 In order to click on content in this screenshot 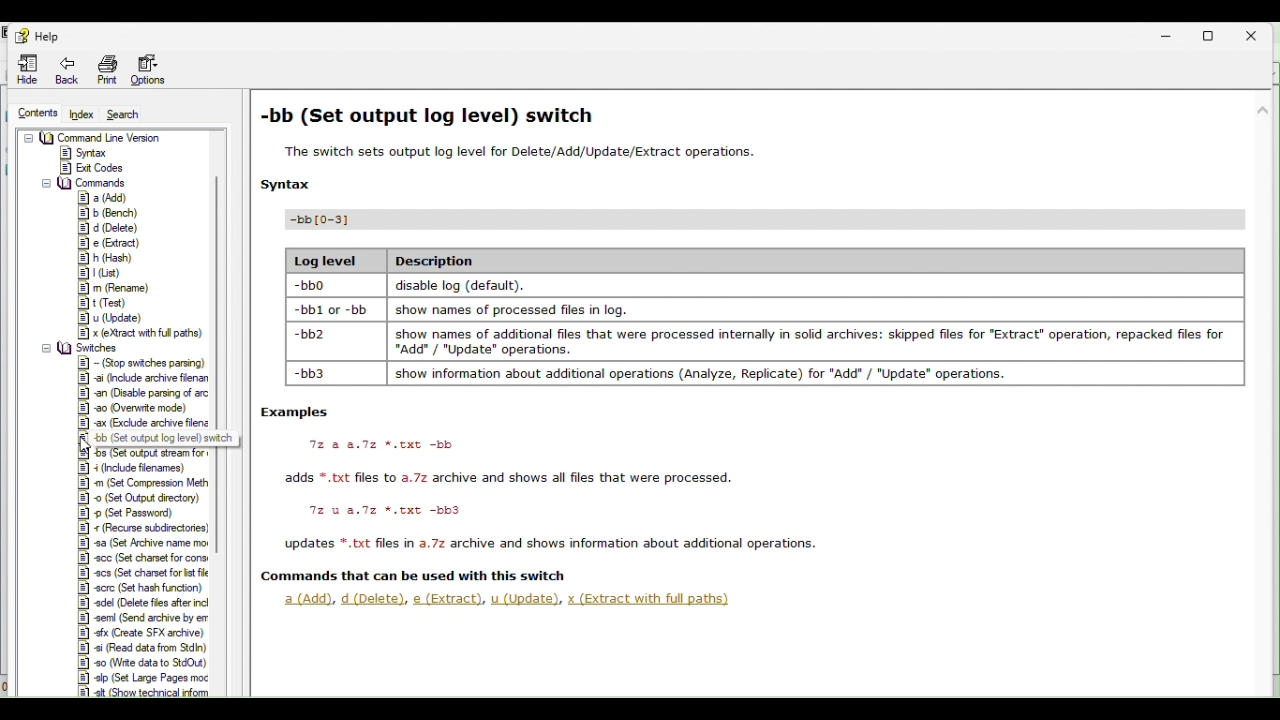, I will do `click(32, 113)`.